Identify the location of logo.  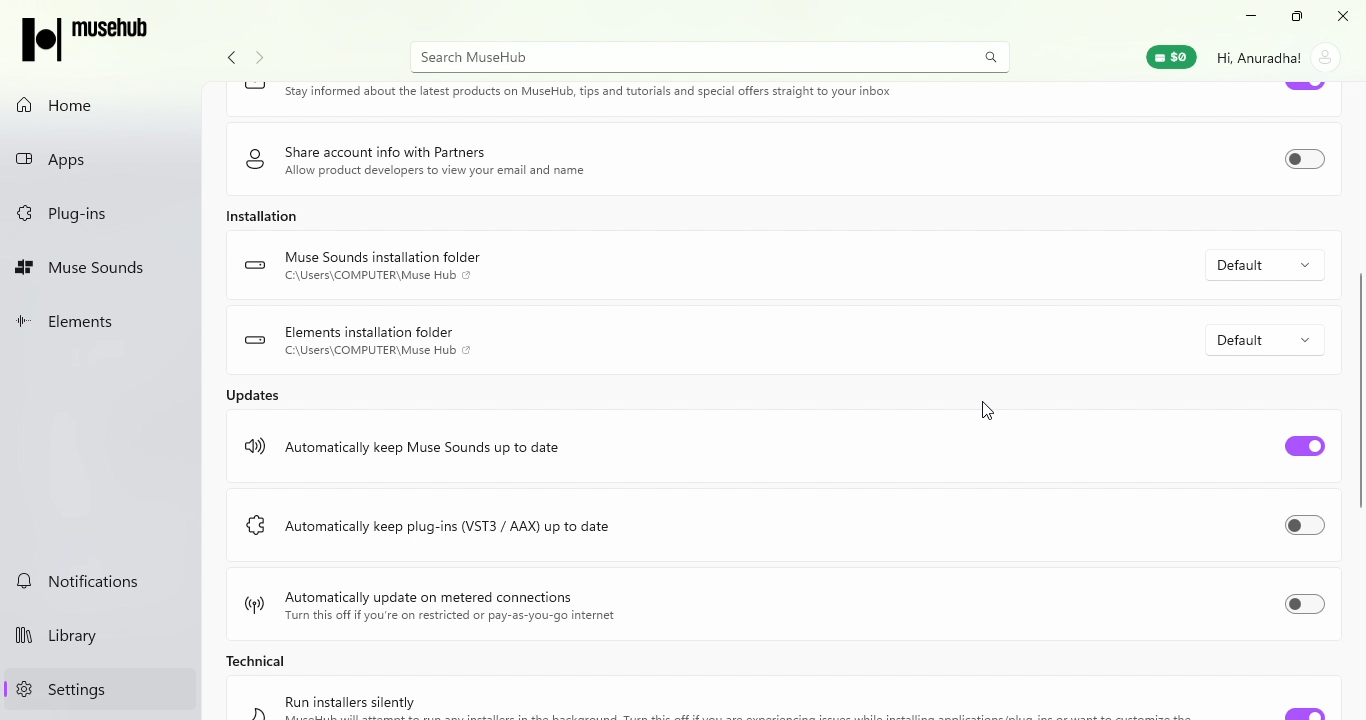
(254, 443).